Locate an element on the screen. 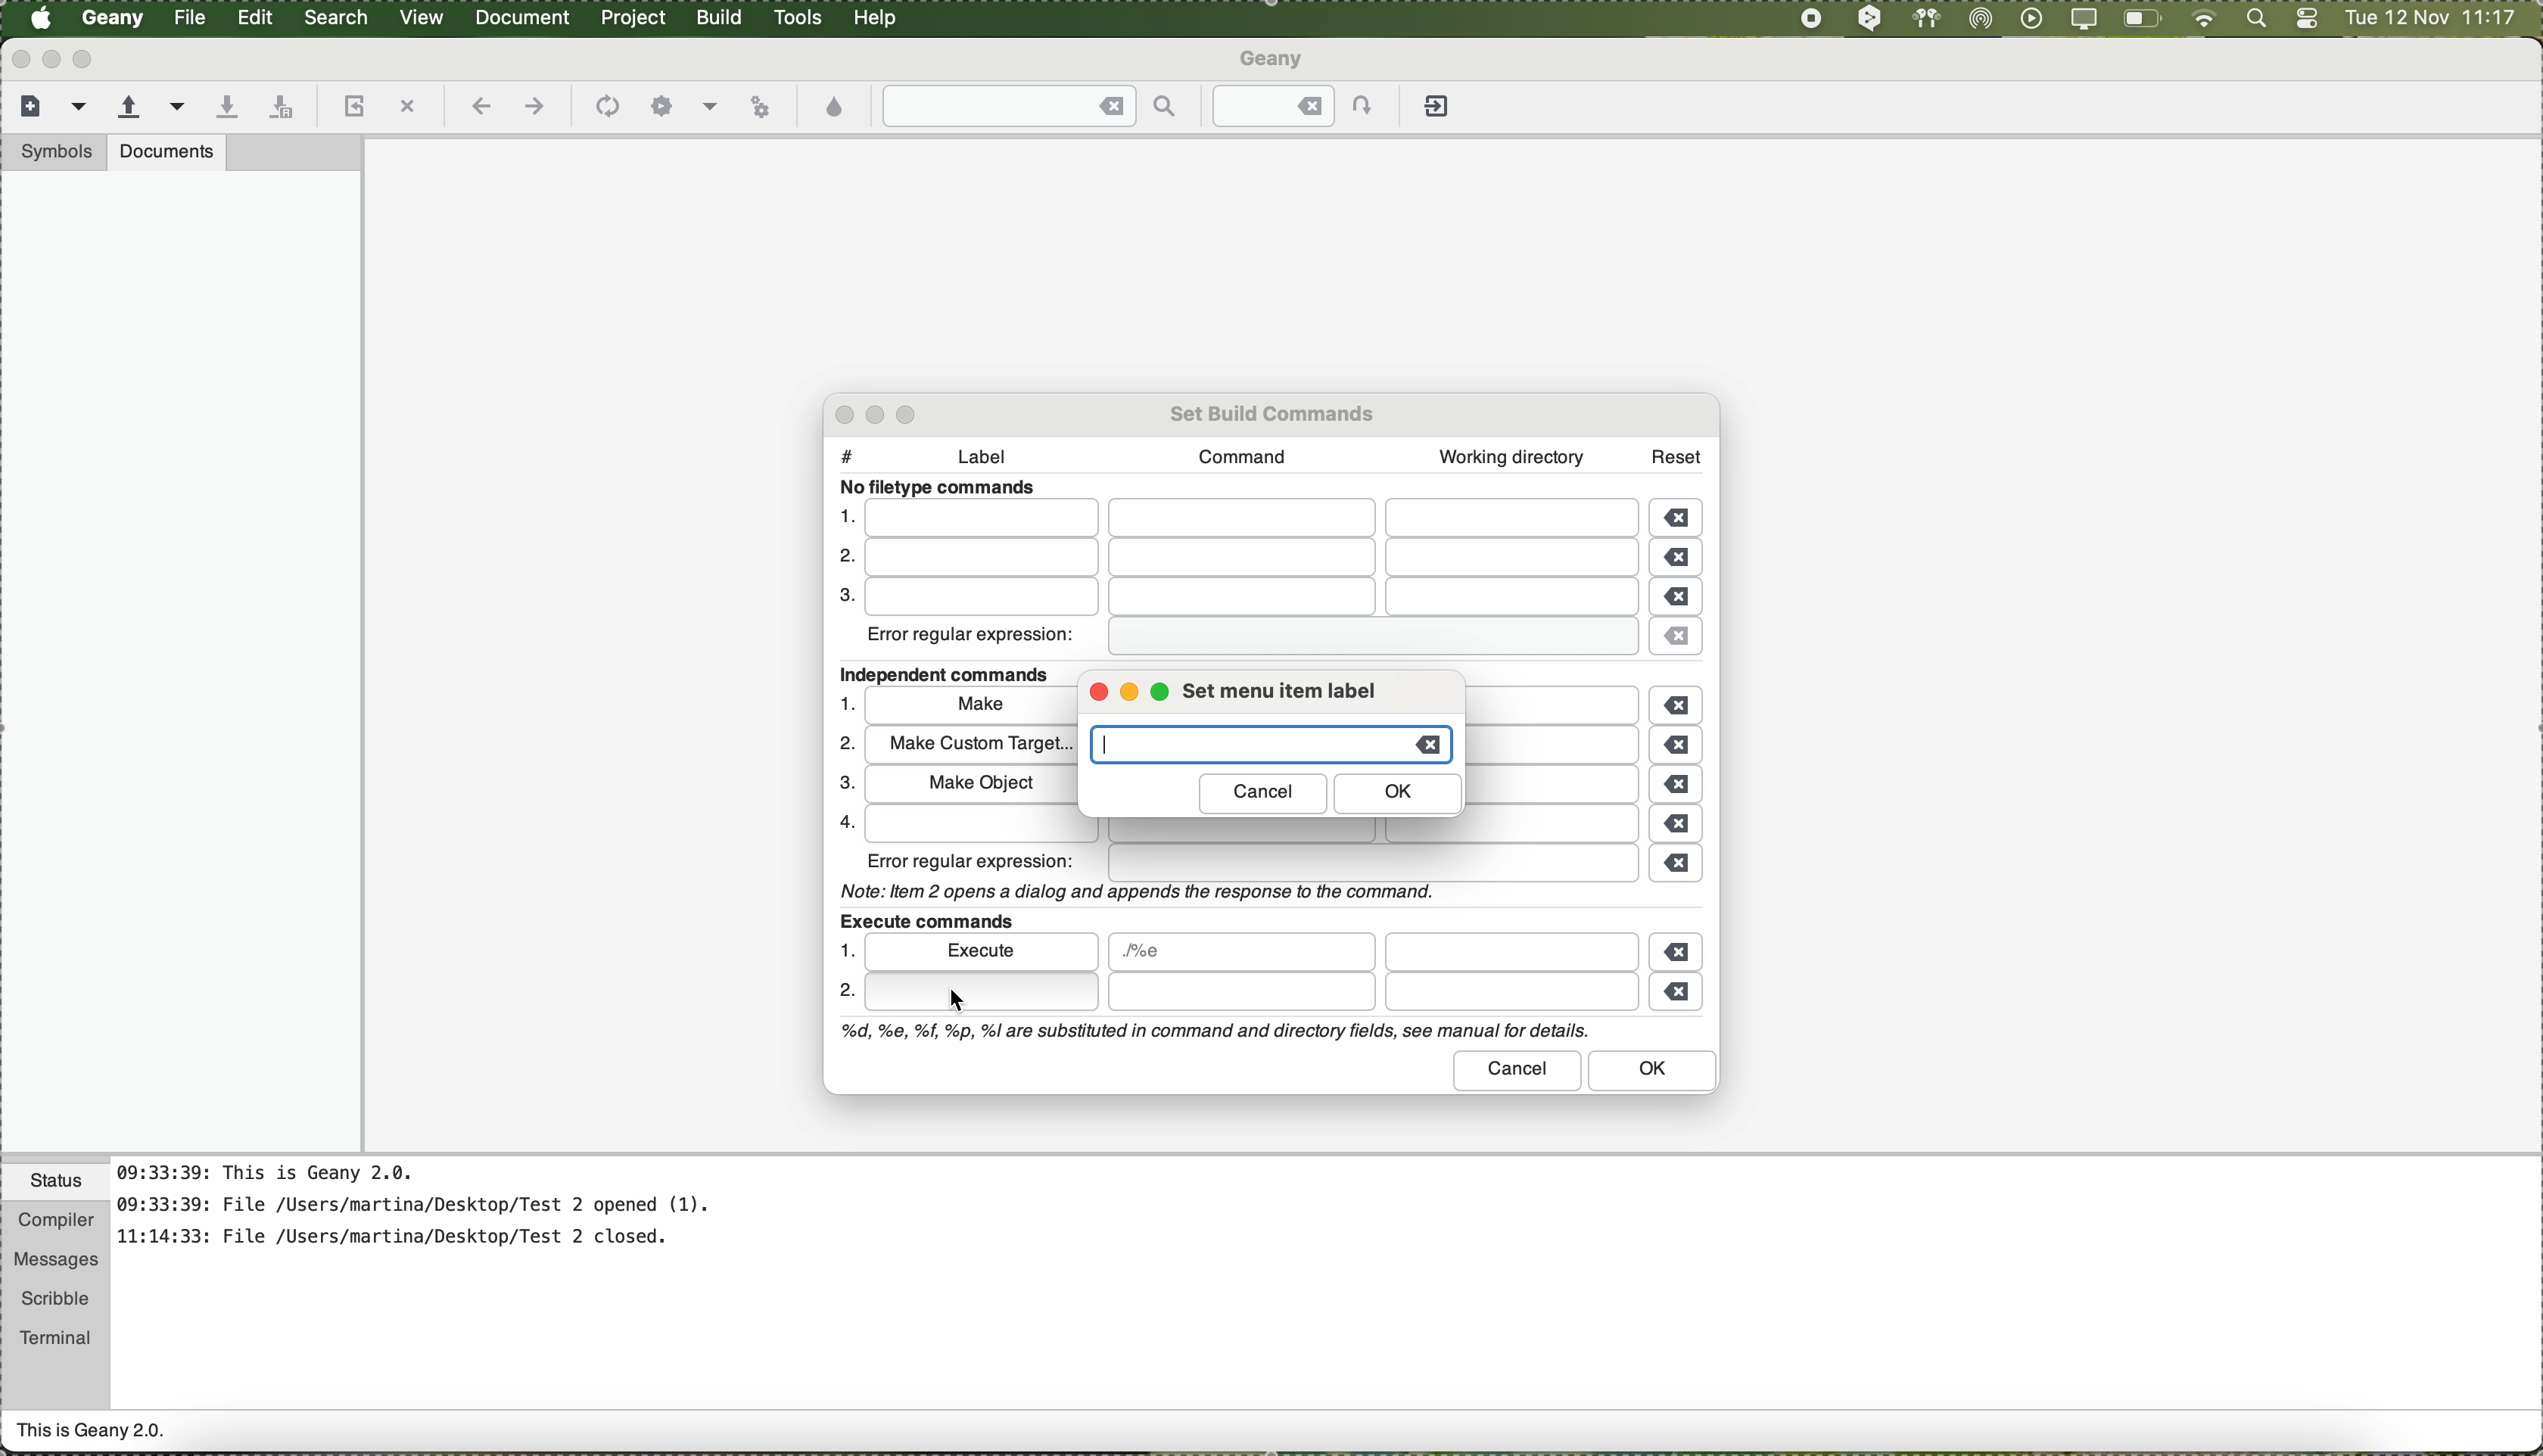 This screenshot has height=1456, width=2543. note is located at coordinates (1133, 890).